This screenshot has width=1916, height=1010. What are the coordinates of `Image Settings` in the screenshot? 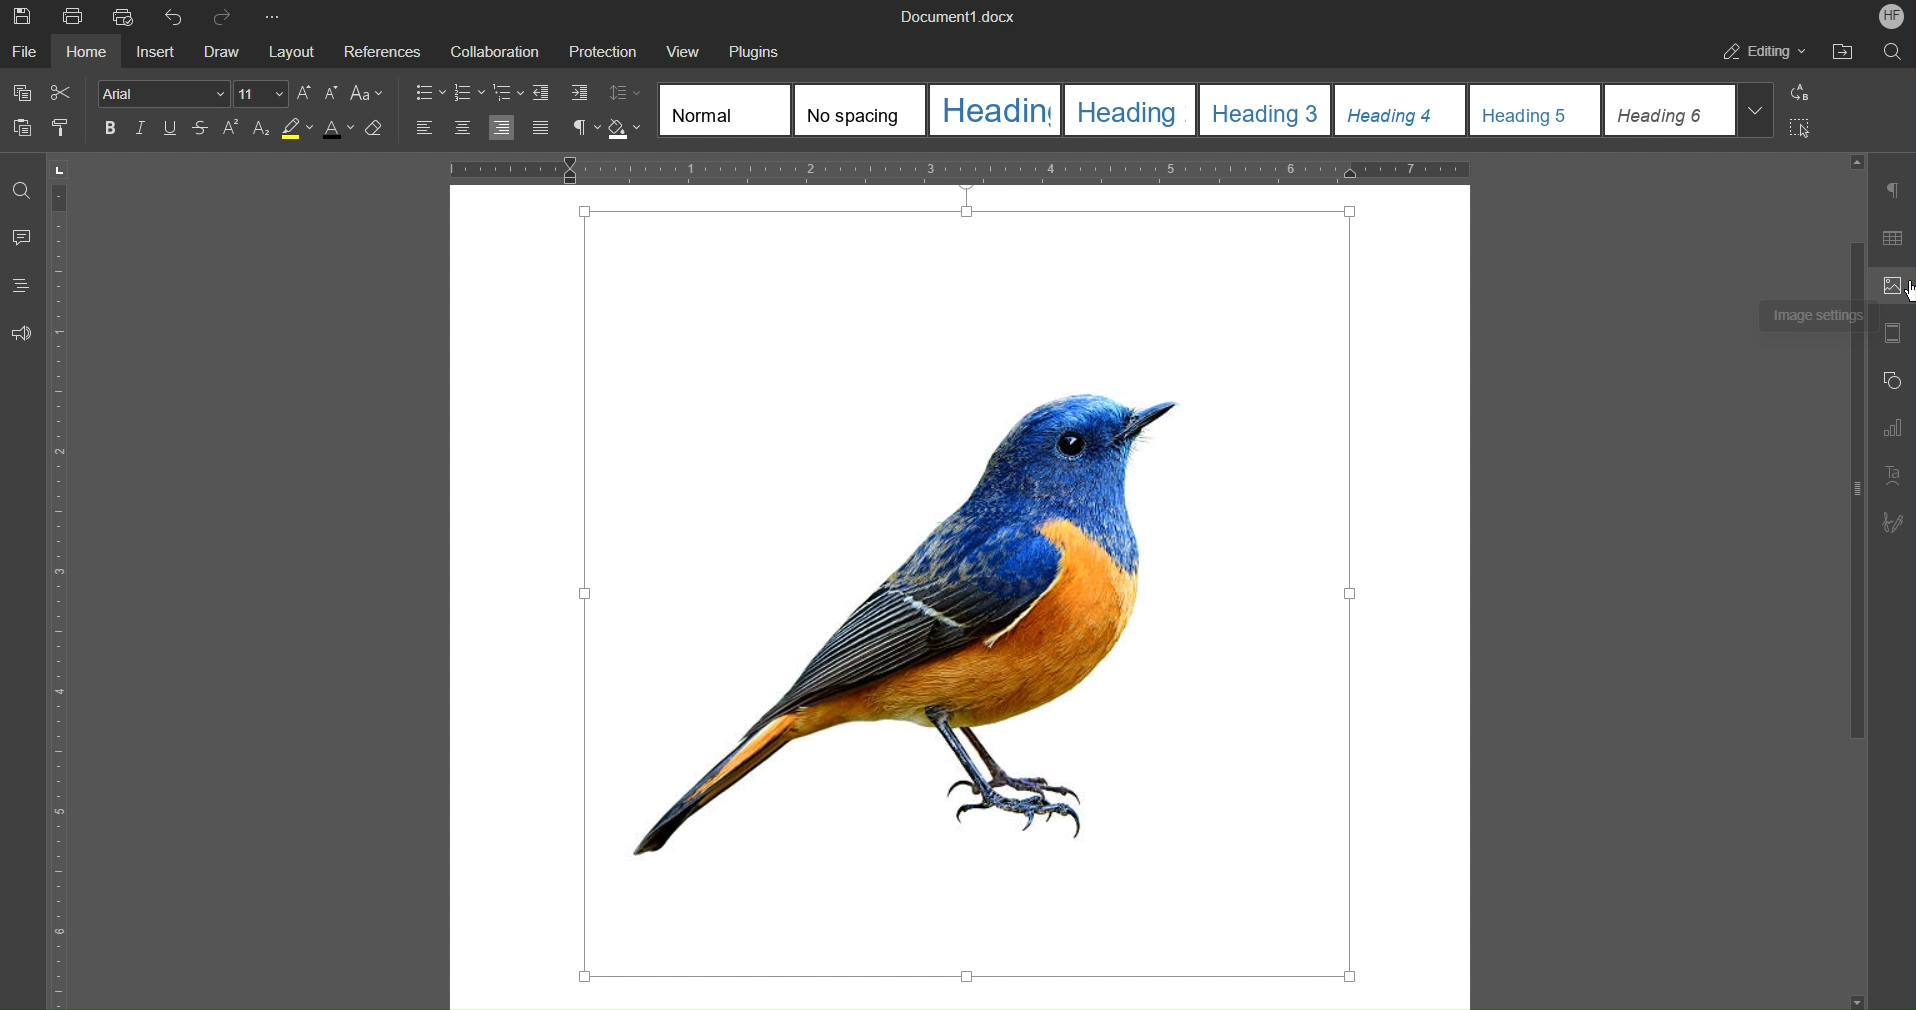 It's located at (1892, 287).